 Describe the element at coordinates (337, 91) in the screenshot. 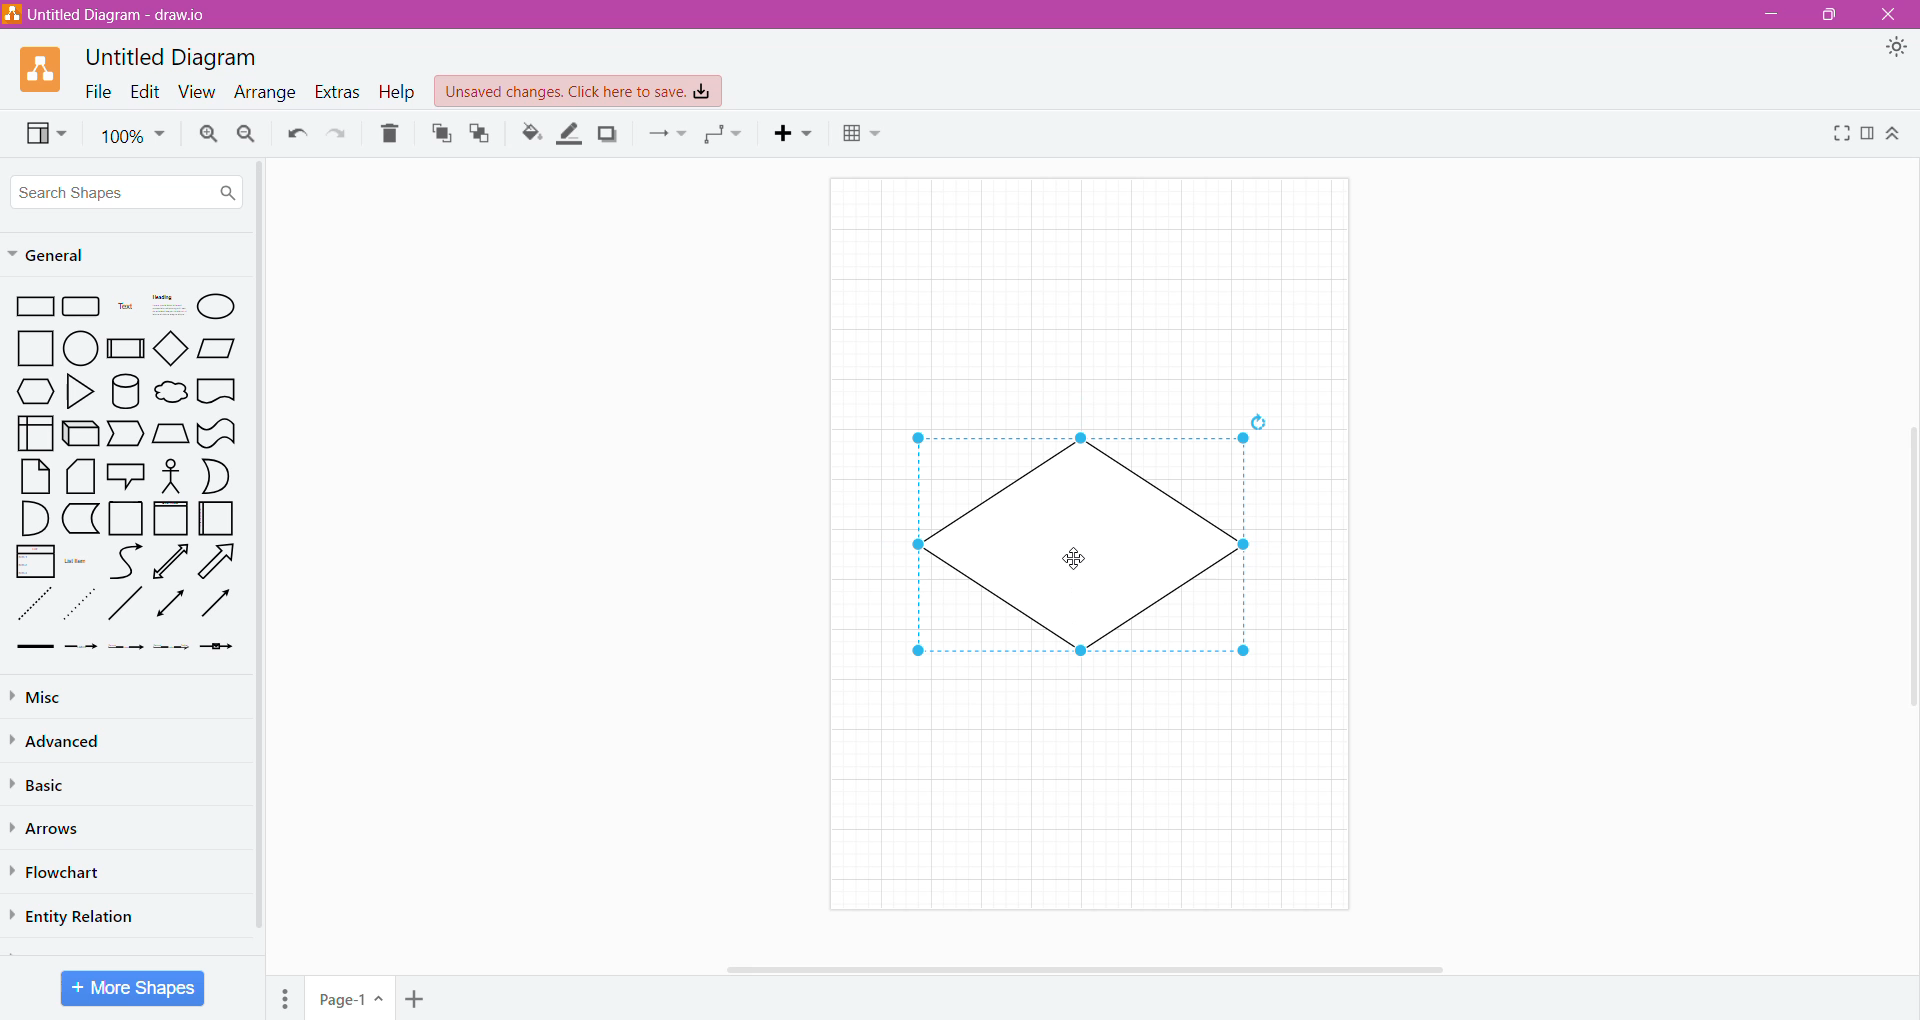

I see `Extras` at that location.